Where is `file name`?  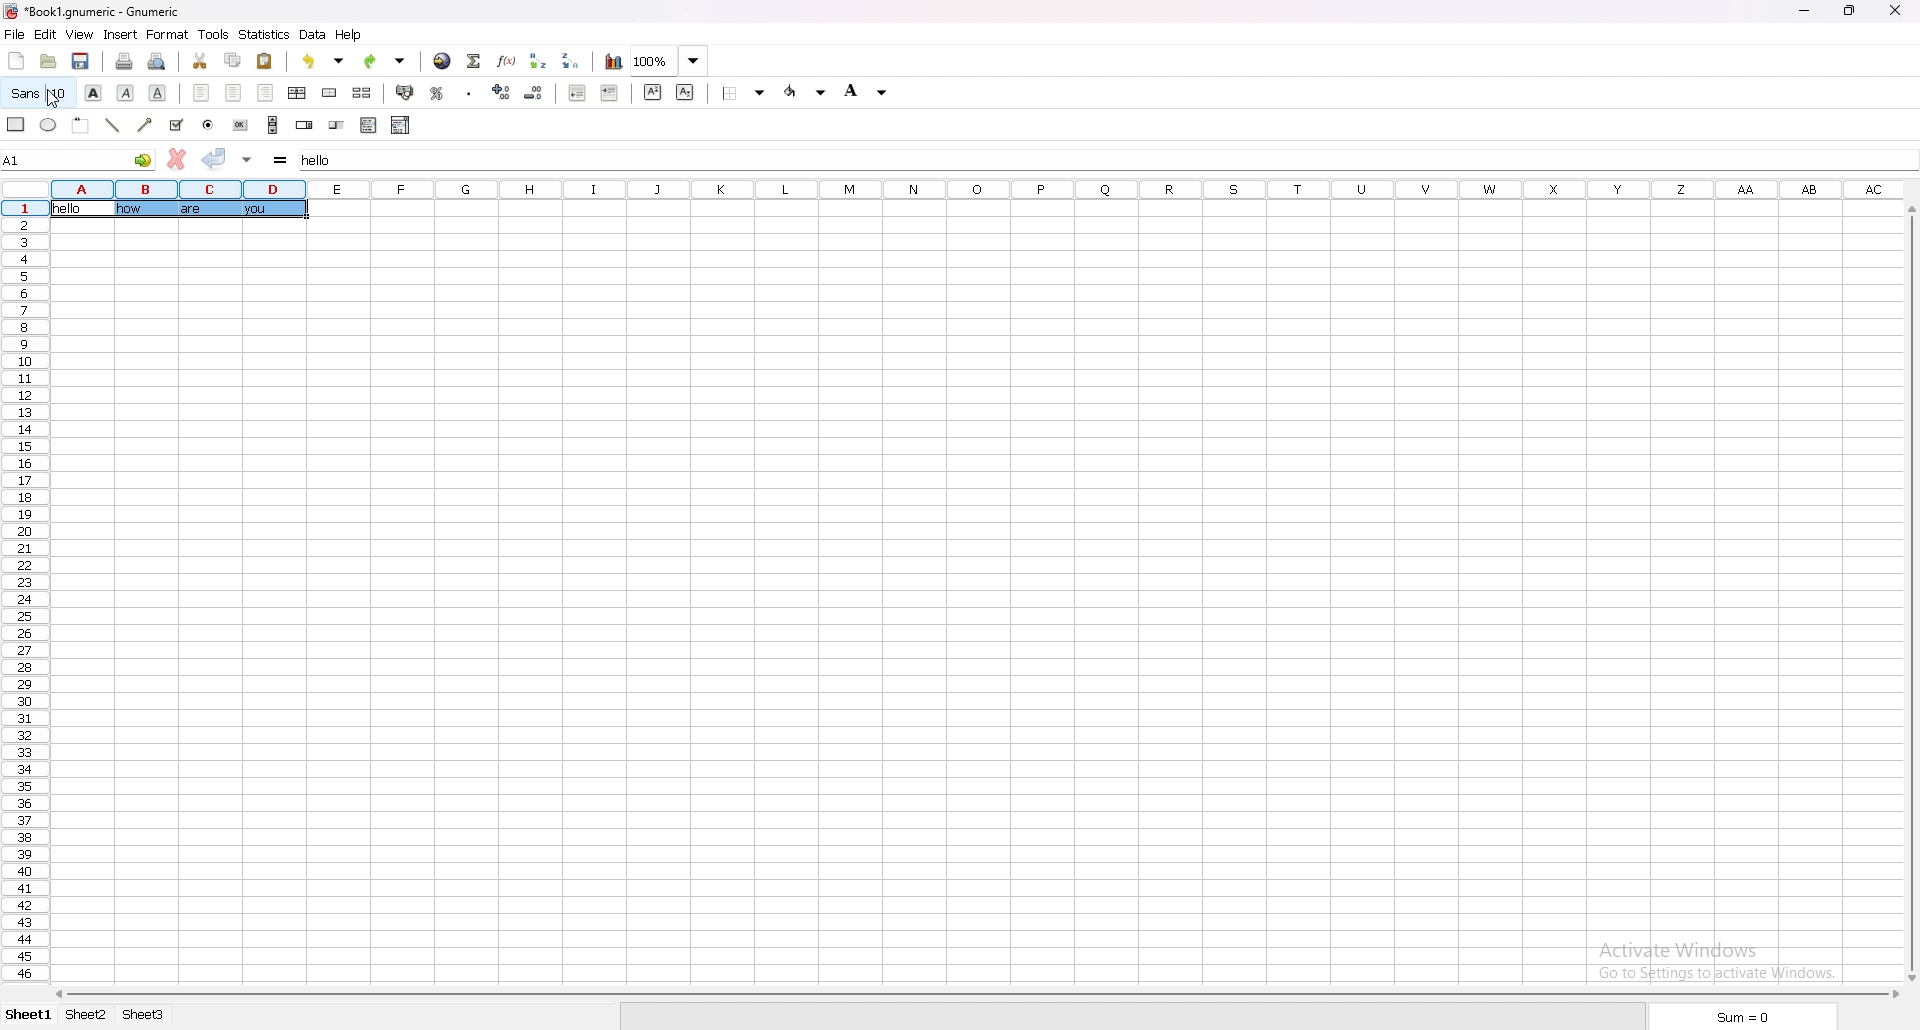
file name is located at coordinates (93, 11).